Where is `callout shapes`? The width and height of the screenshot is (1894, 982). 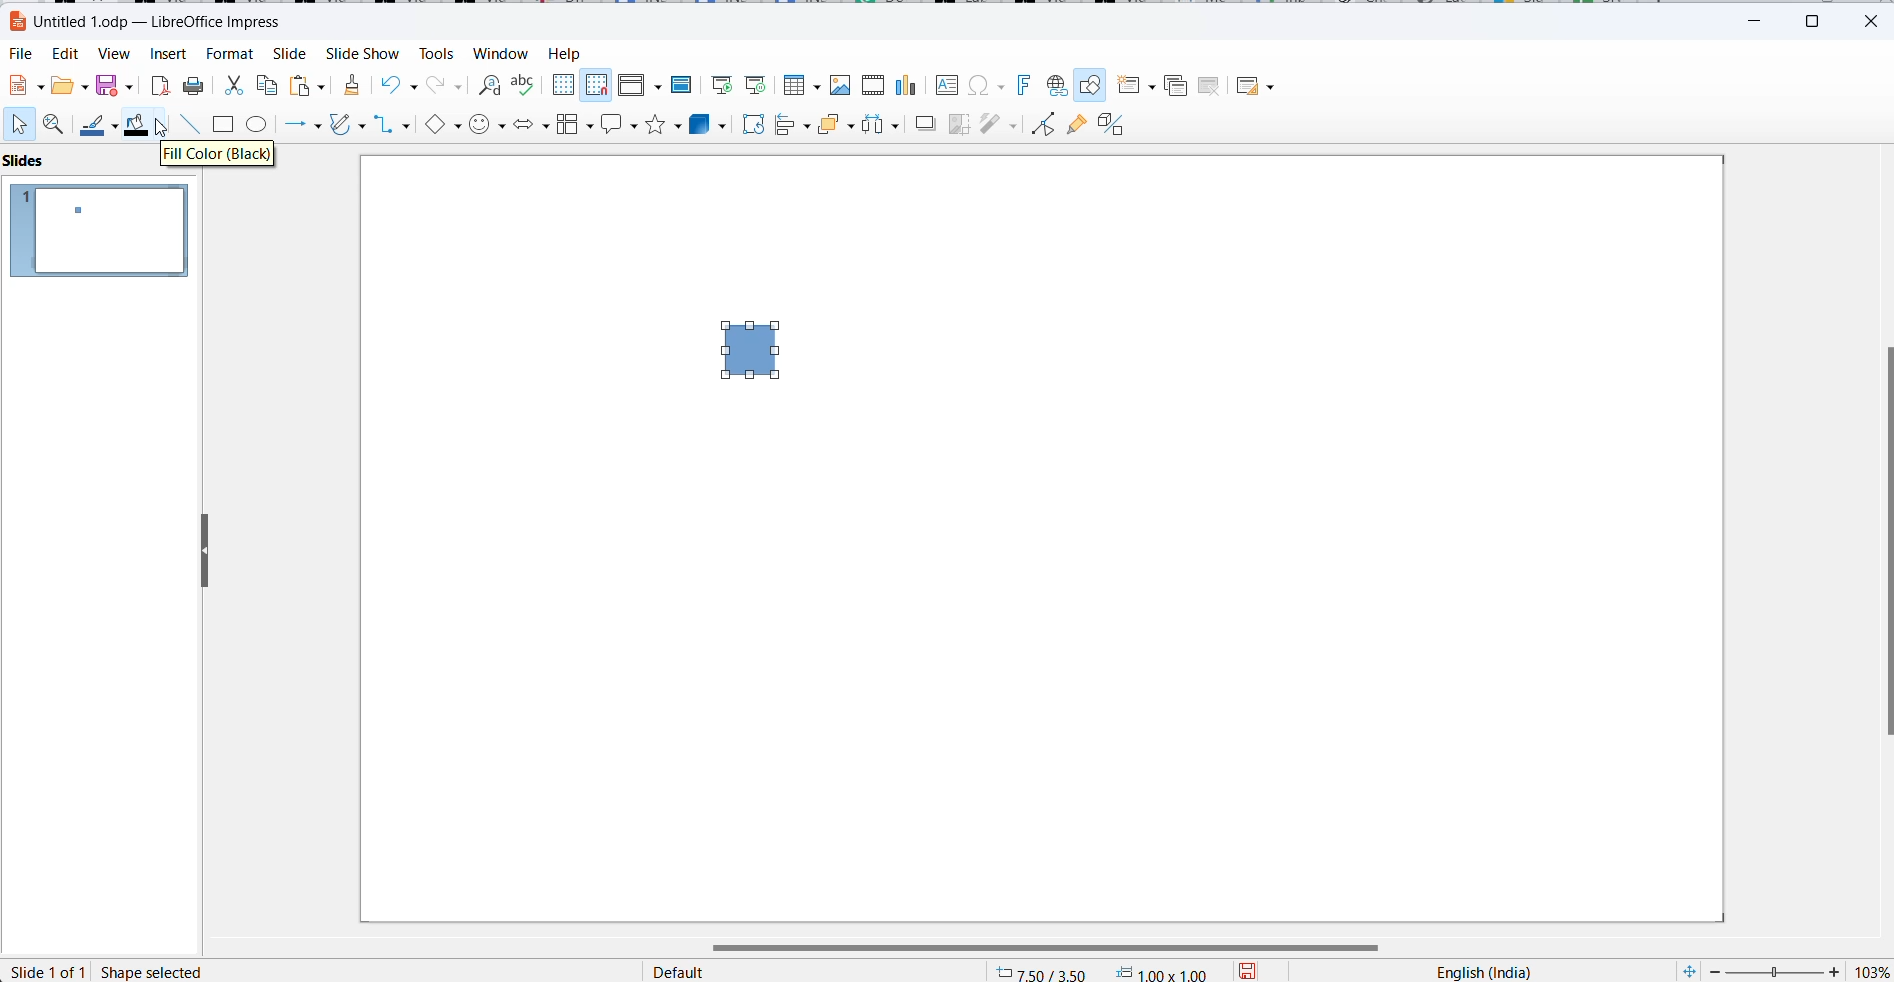 callout shapes is located at coordinates (620, 123).